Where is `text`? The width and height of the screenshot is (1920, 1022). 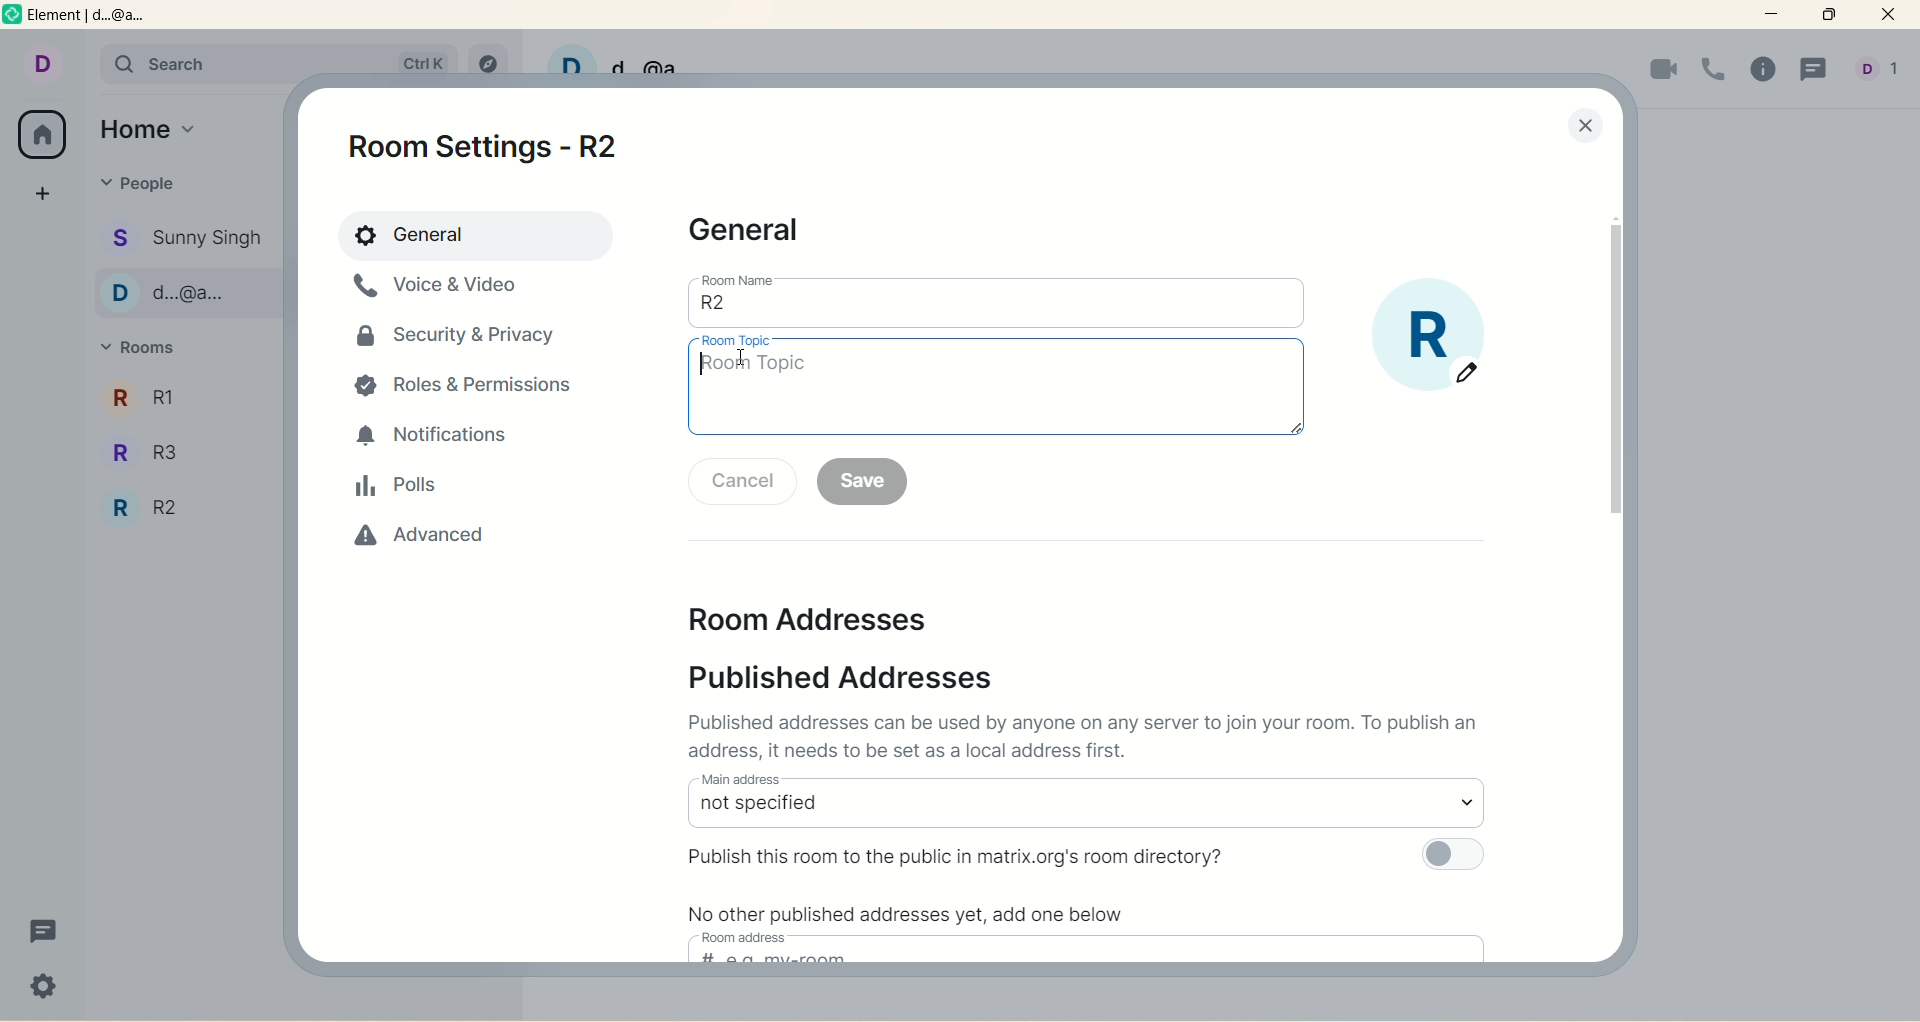 text is located at coordinates (916, 911).